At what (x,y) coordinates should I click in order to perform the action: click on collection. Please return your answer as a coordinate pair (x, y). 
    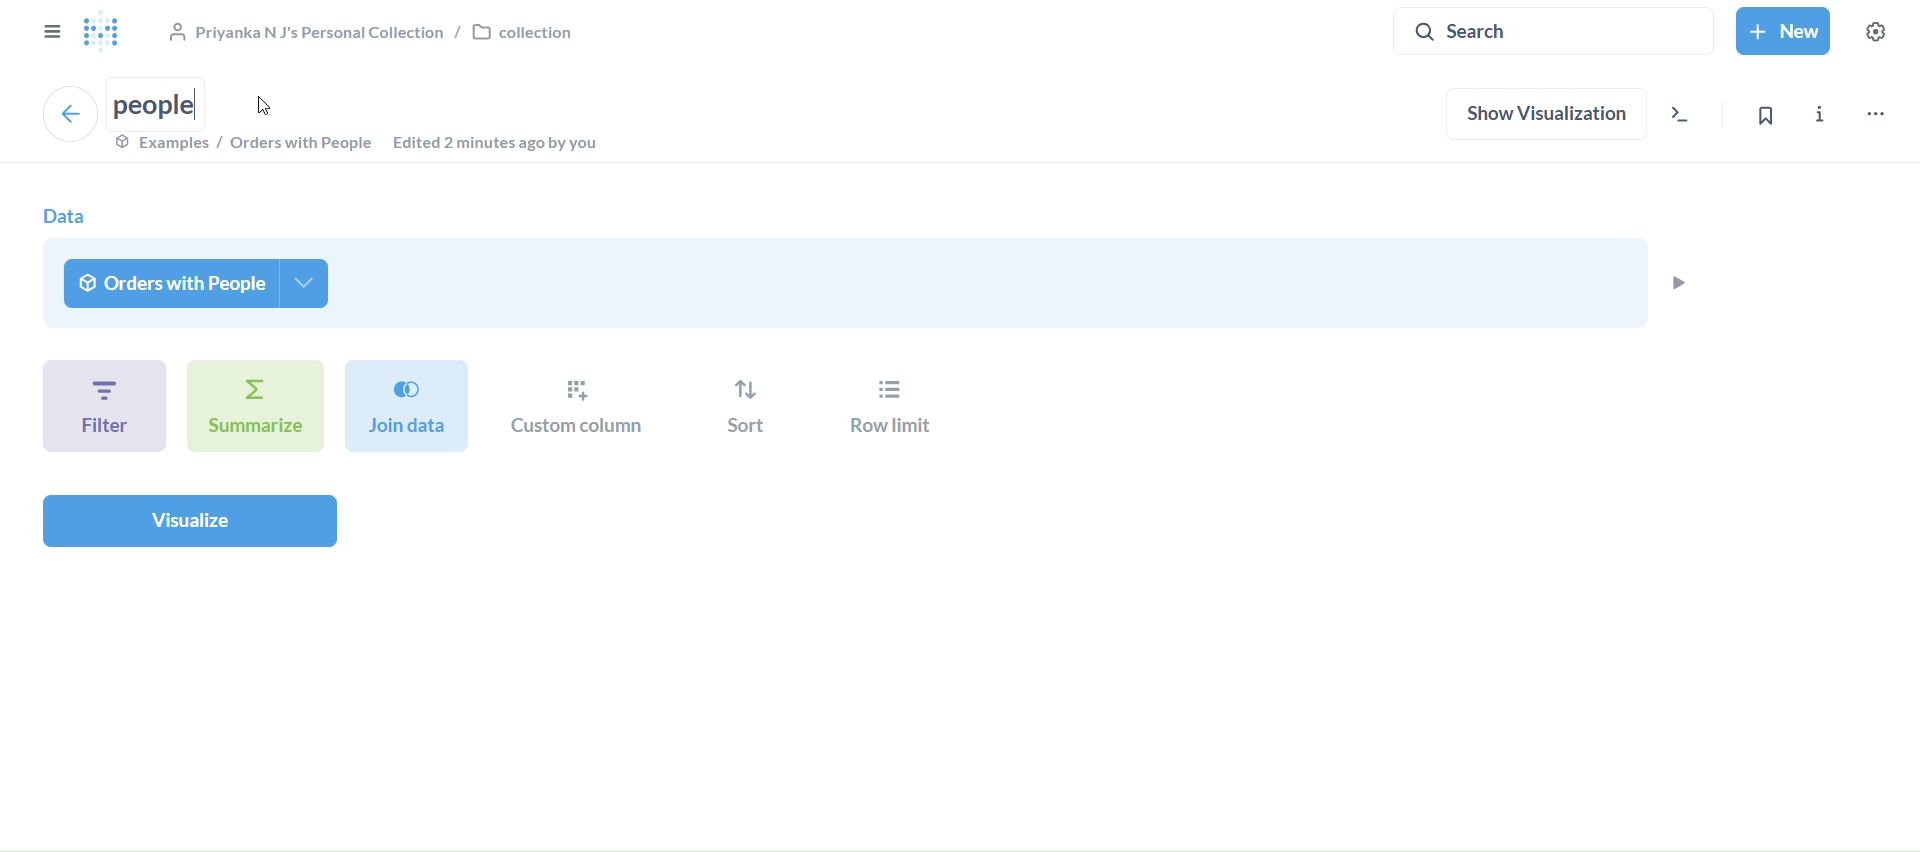
    Looking at the image, I should click on (369, 30).